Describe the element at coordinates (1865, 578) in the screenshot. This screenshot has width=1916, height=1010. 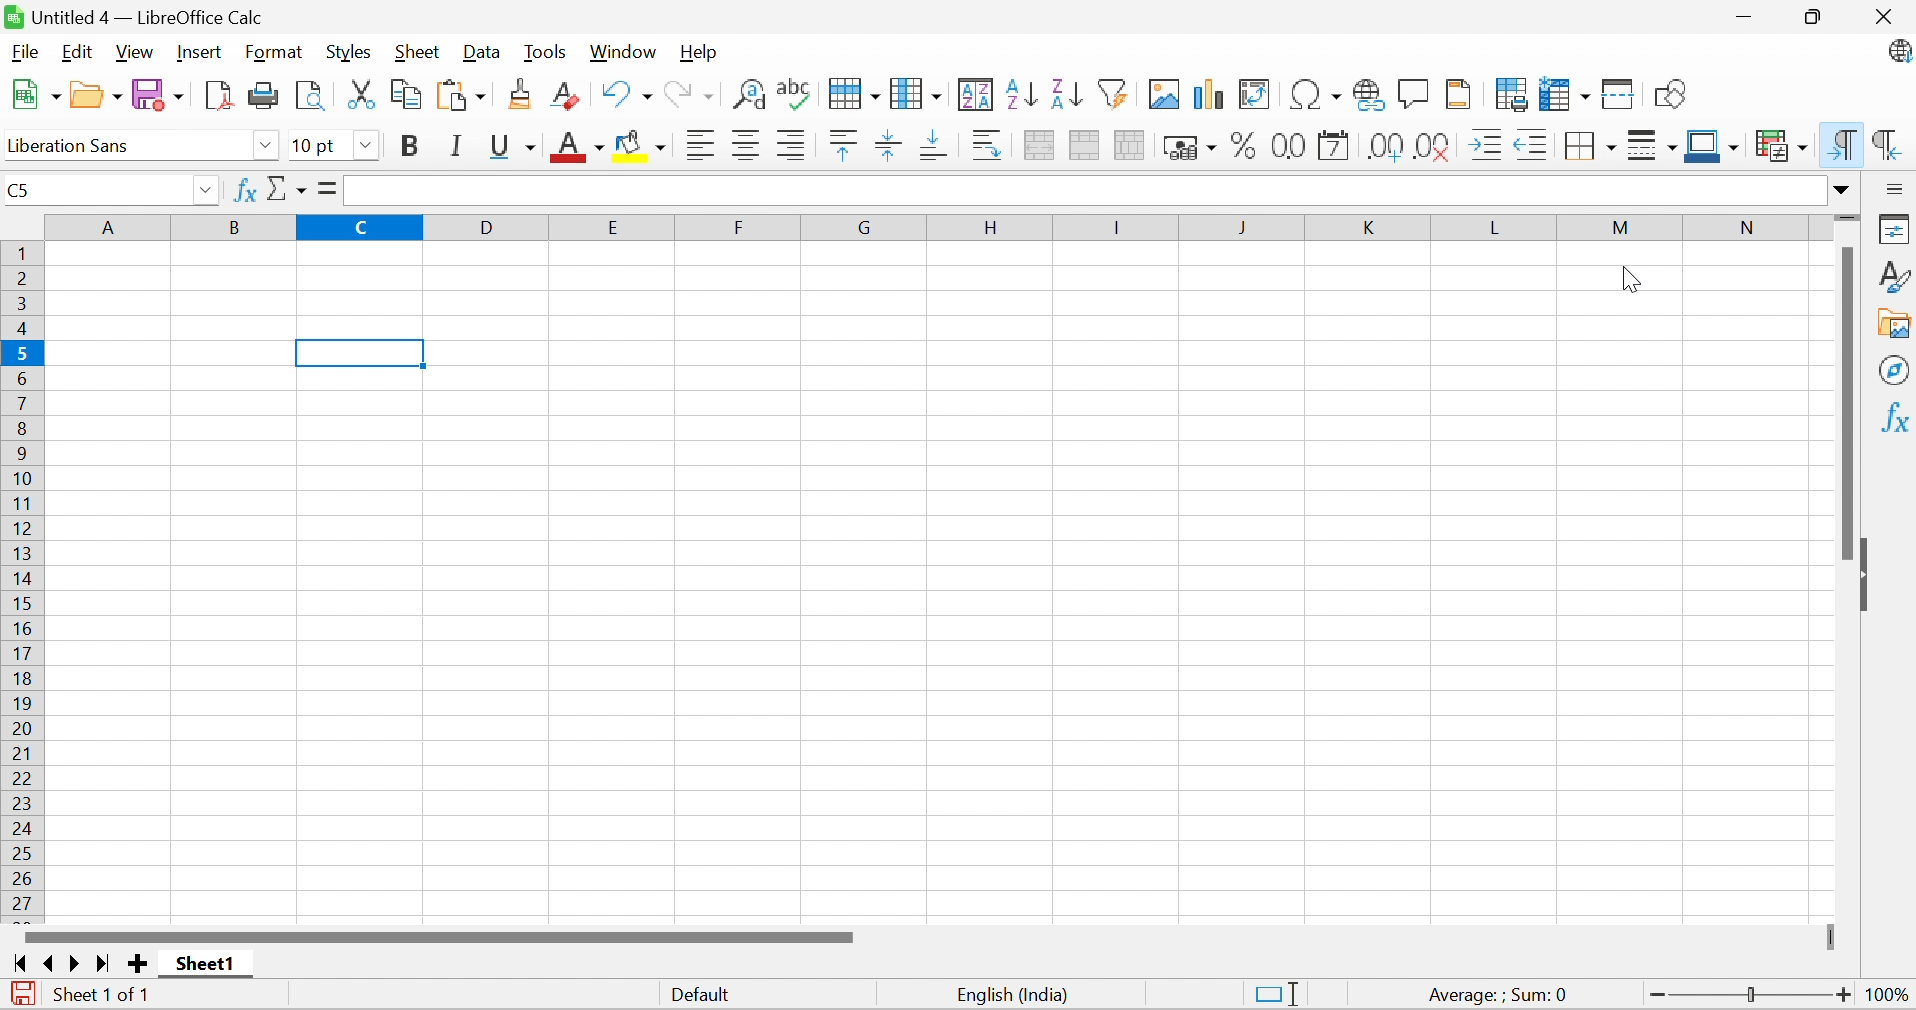
I see `Hide` at that location.